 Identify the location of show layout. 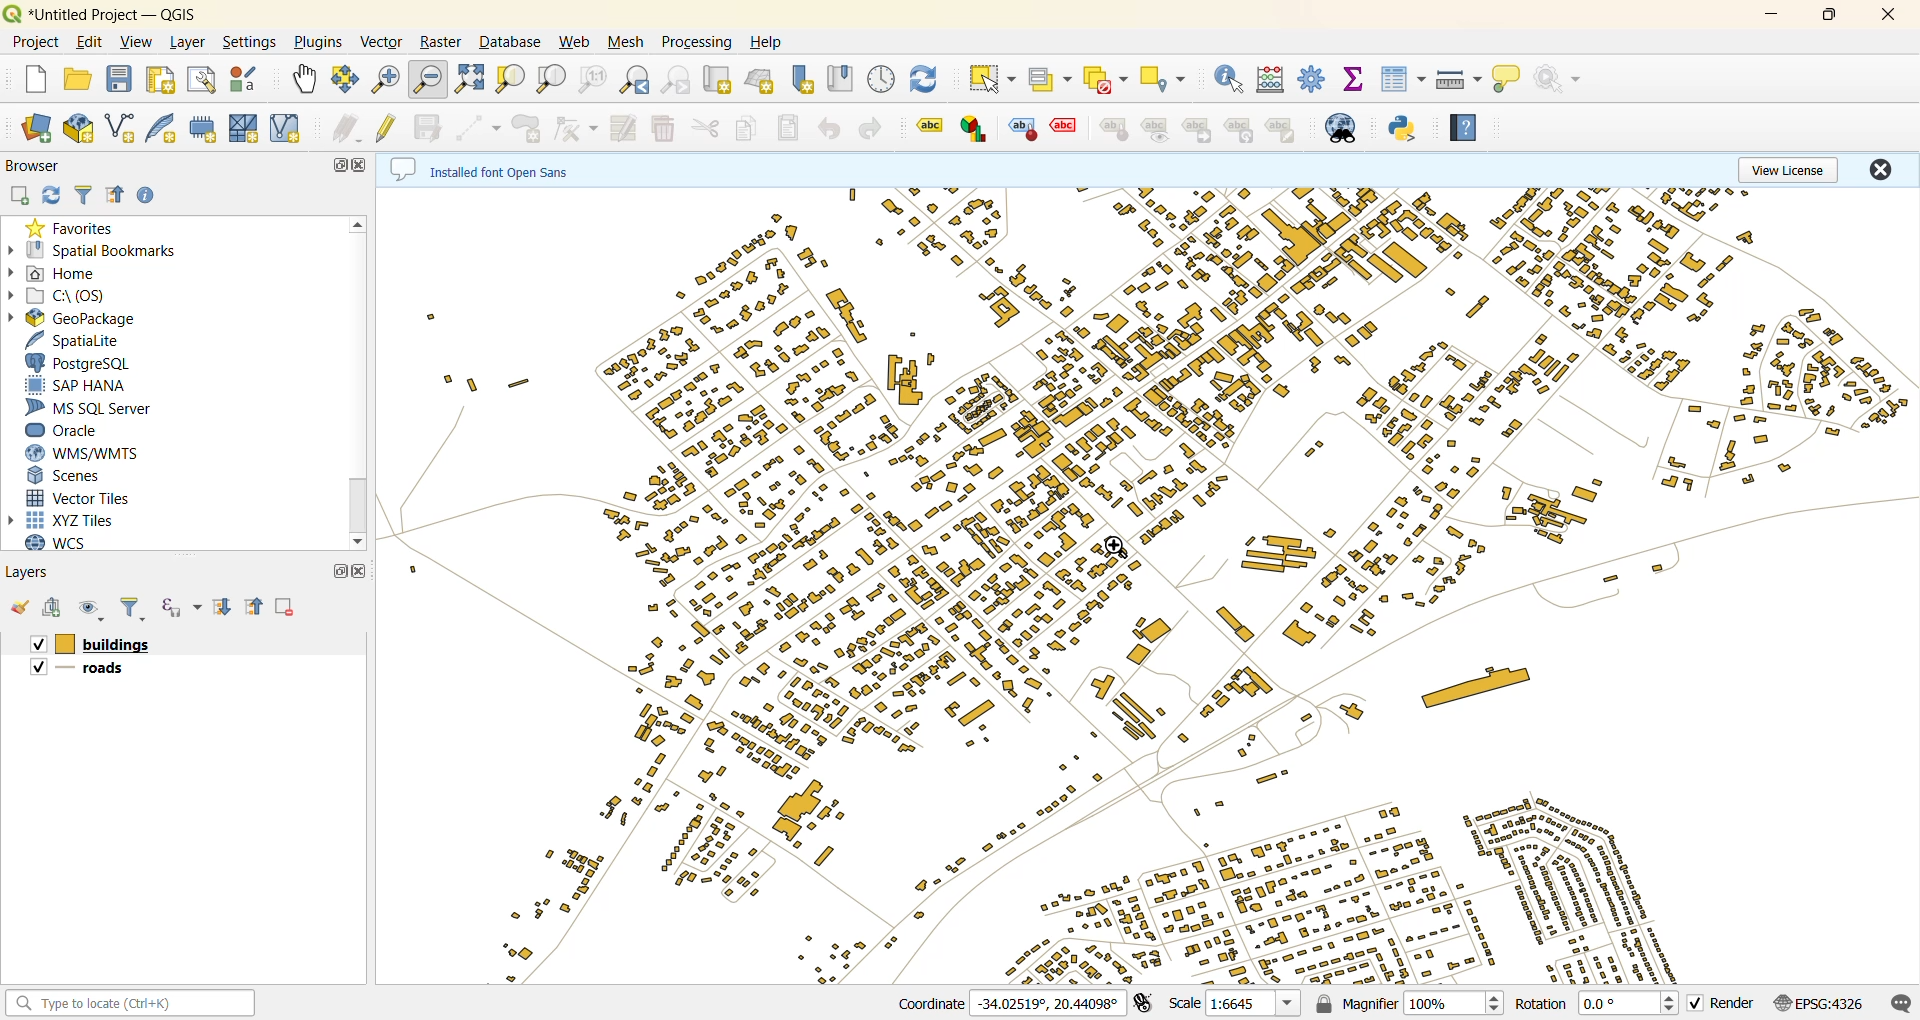
(199, 81).